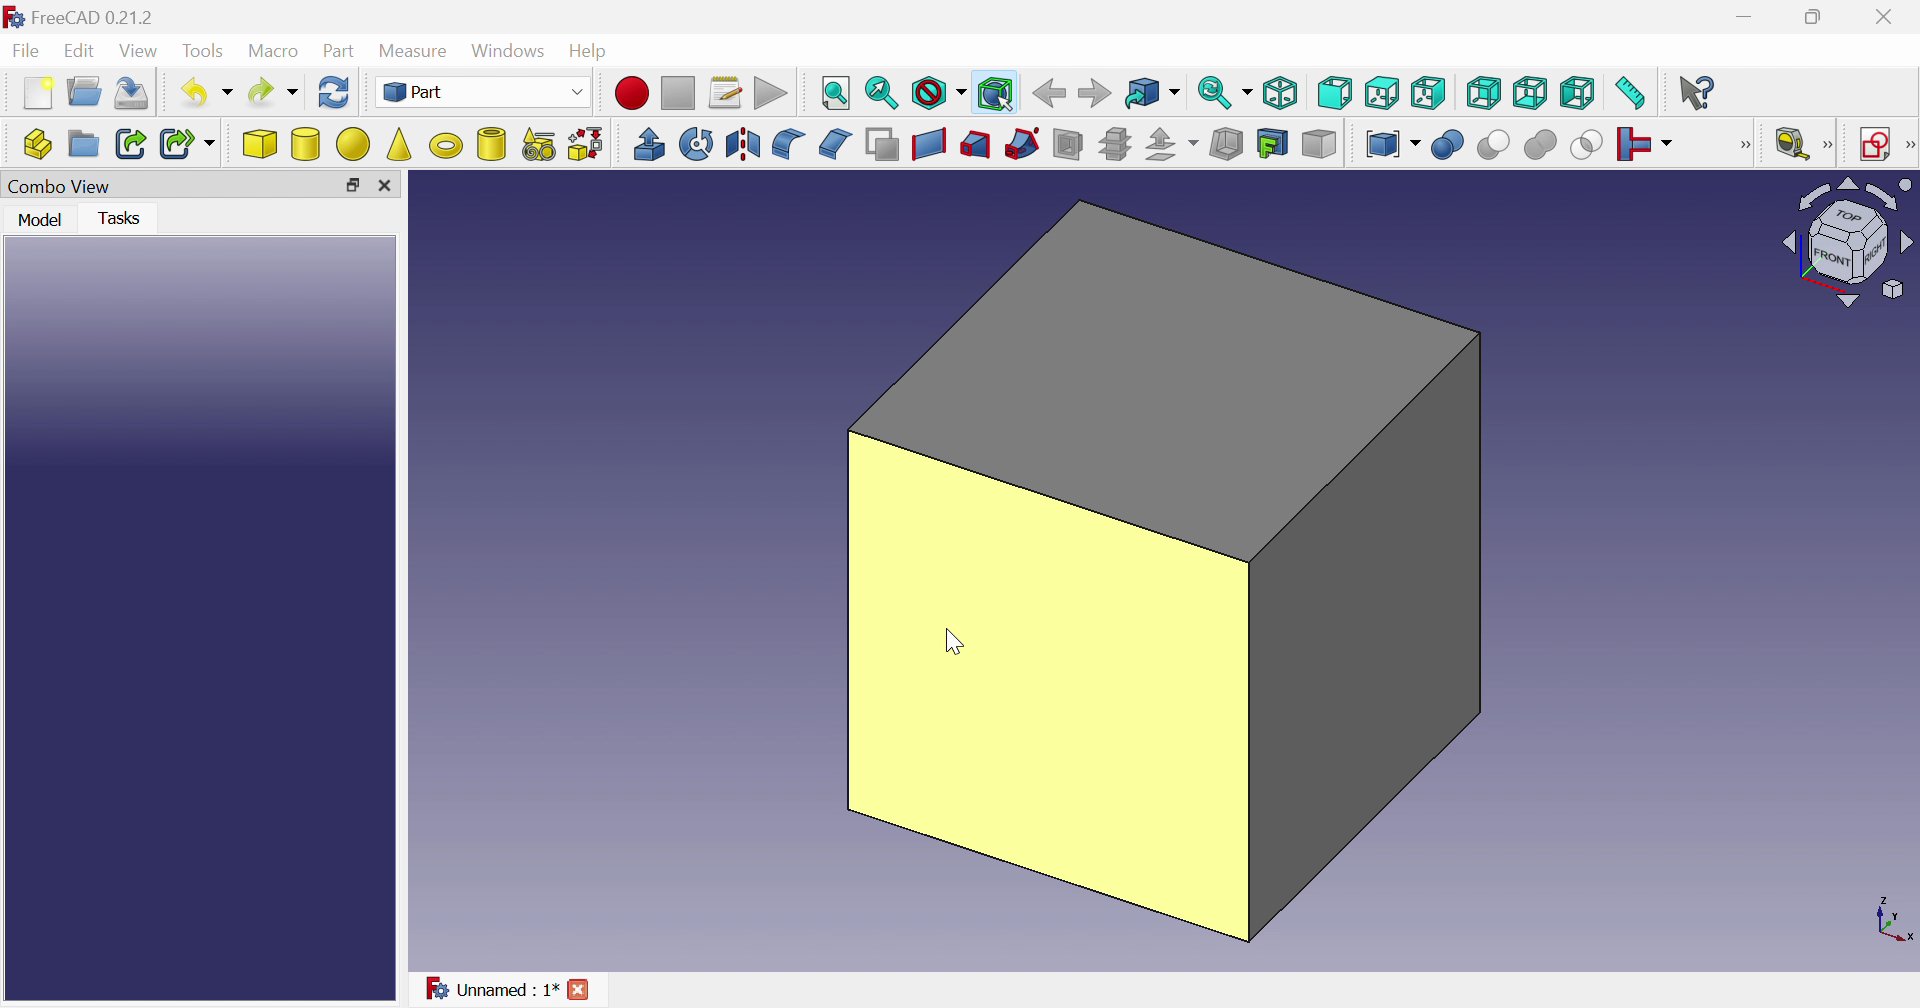 This screenshot has width=1920, height=1008. What do you see at coordinates (37, 147) in the screenshot?
I see `Create part` at bounding box center [37, 147].